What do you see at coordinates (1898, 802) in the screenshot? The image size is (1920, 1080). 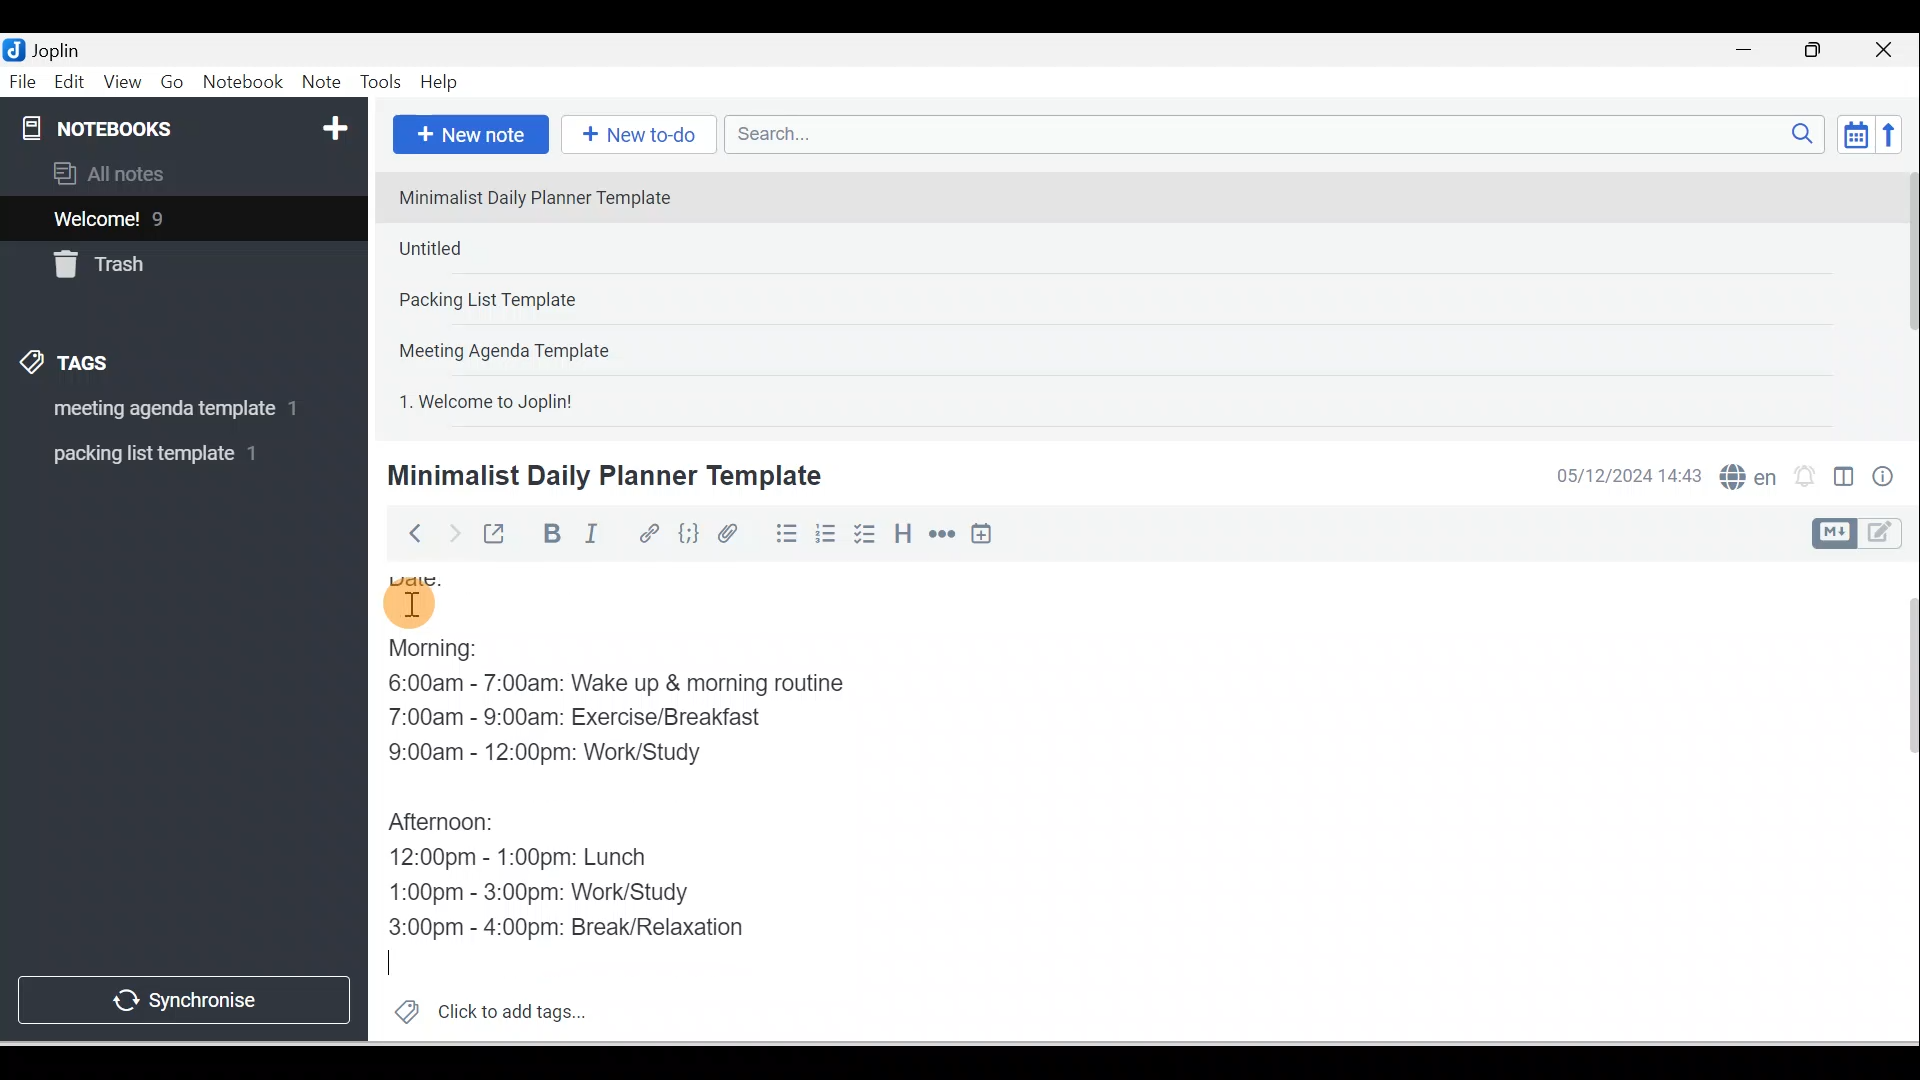 I see `Scroll bar` at bounding box center [1898, 802].